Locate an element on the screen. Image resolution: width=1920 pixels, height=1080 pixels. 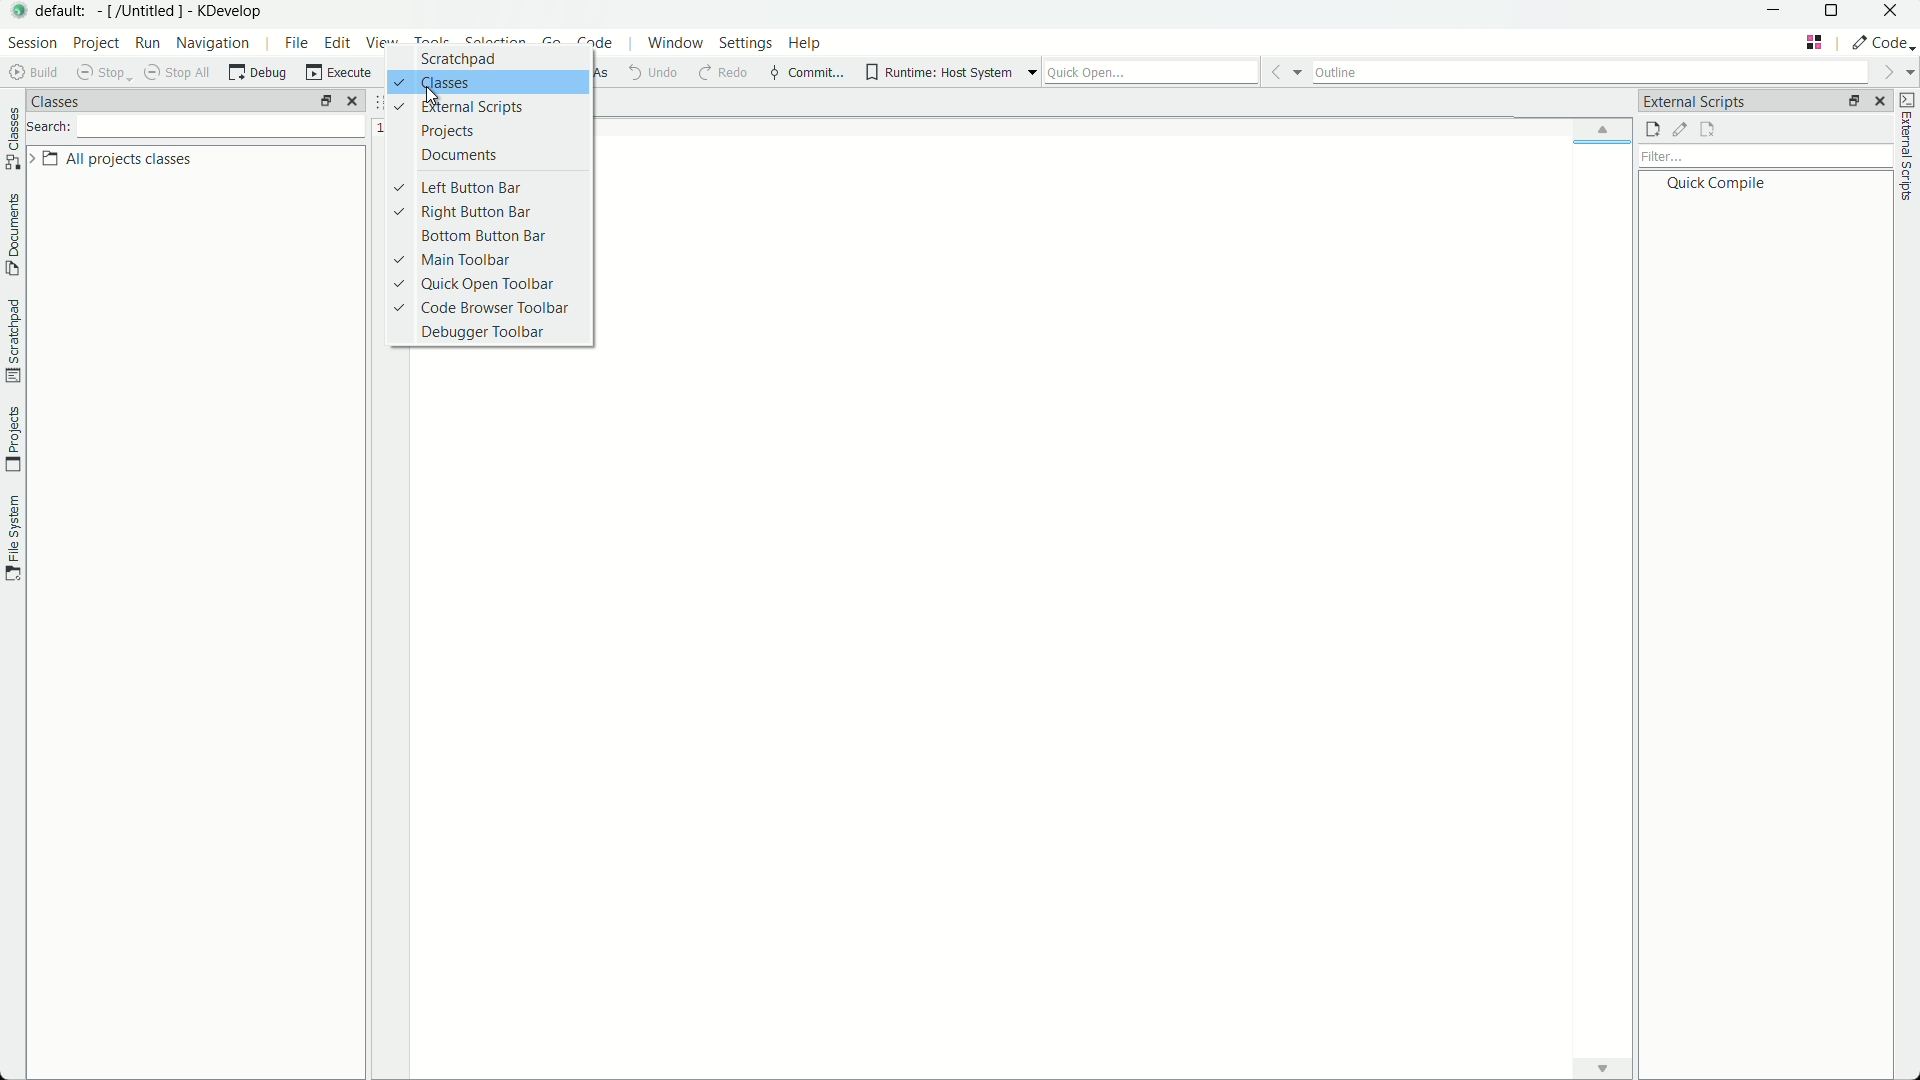
documents is located at coordinates (489, 157).